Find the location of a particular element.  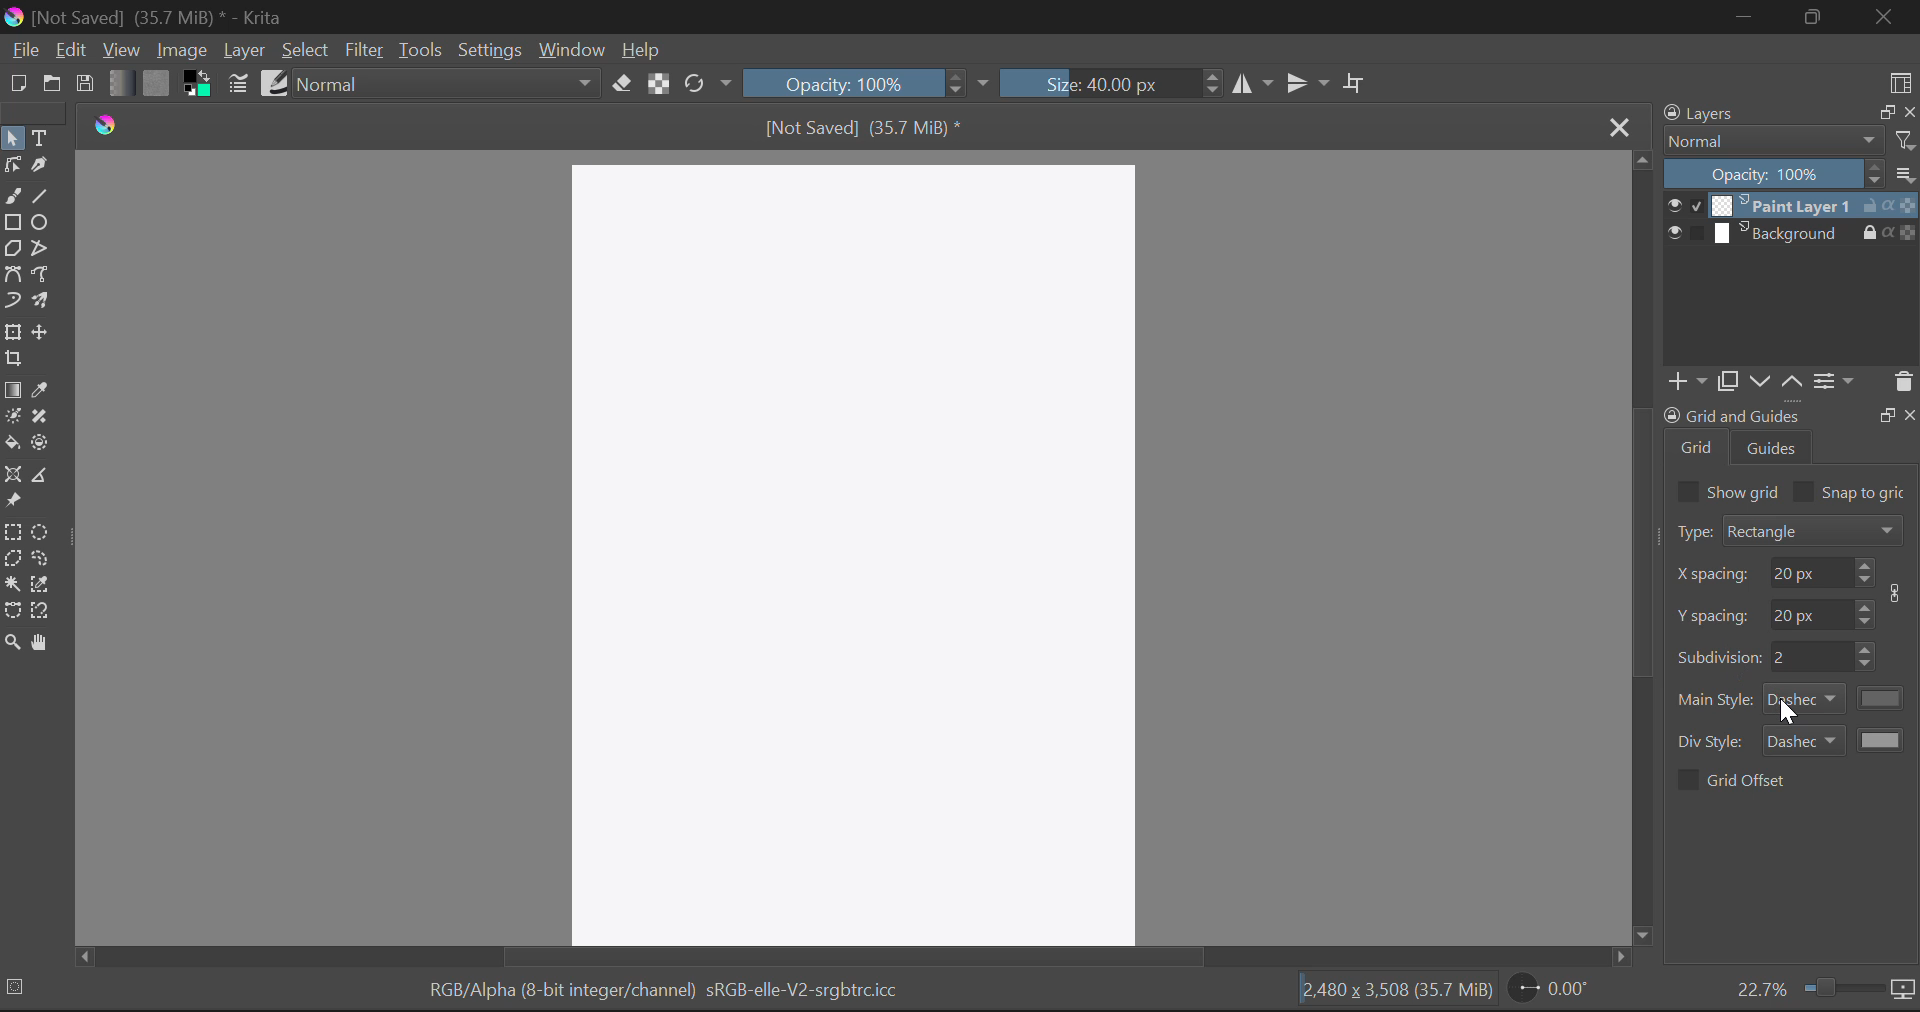

icon is located at coordinates (1900, 593).